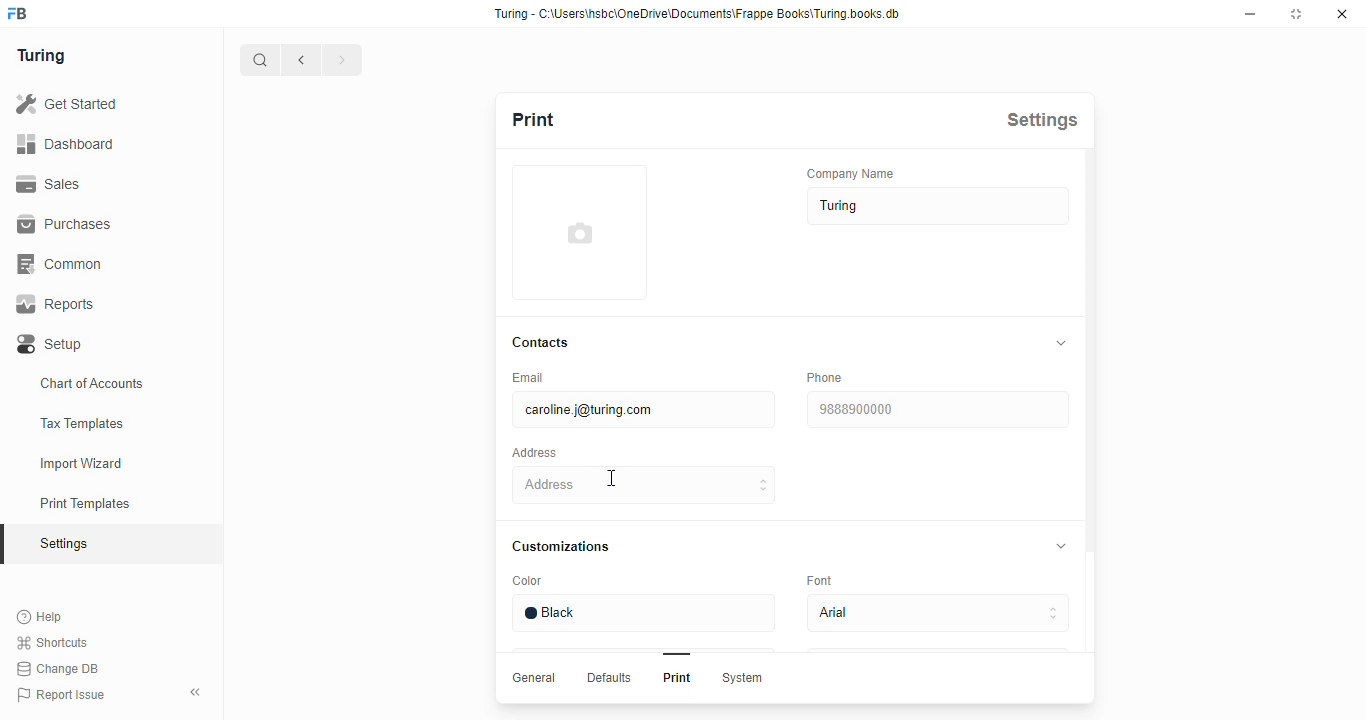 The width and height of the screenshot is (1366, 720). What do you see at coordinates (534, 119) in the screenshot?
I see `print` at bounding box center [534, 119].